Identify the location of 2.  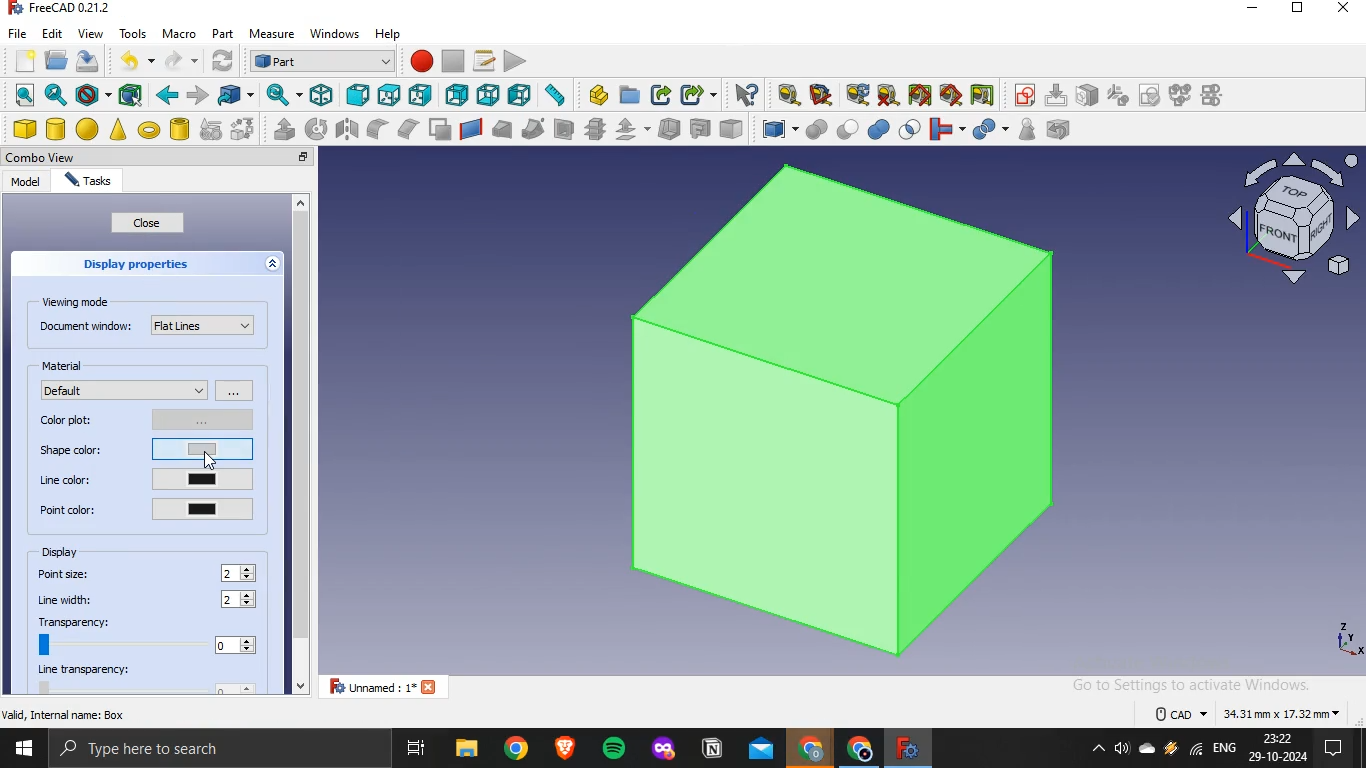
(240, 600).